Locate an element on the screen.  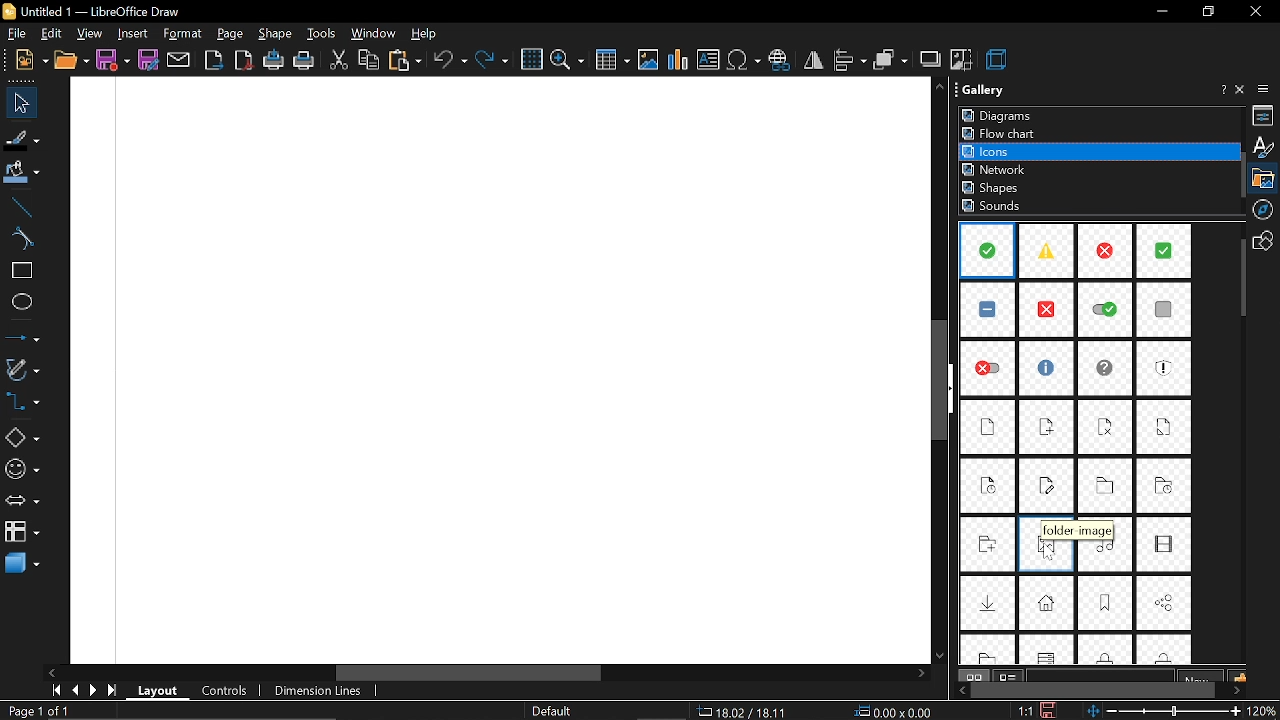
scroll right is located at coordinates (919, 675).